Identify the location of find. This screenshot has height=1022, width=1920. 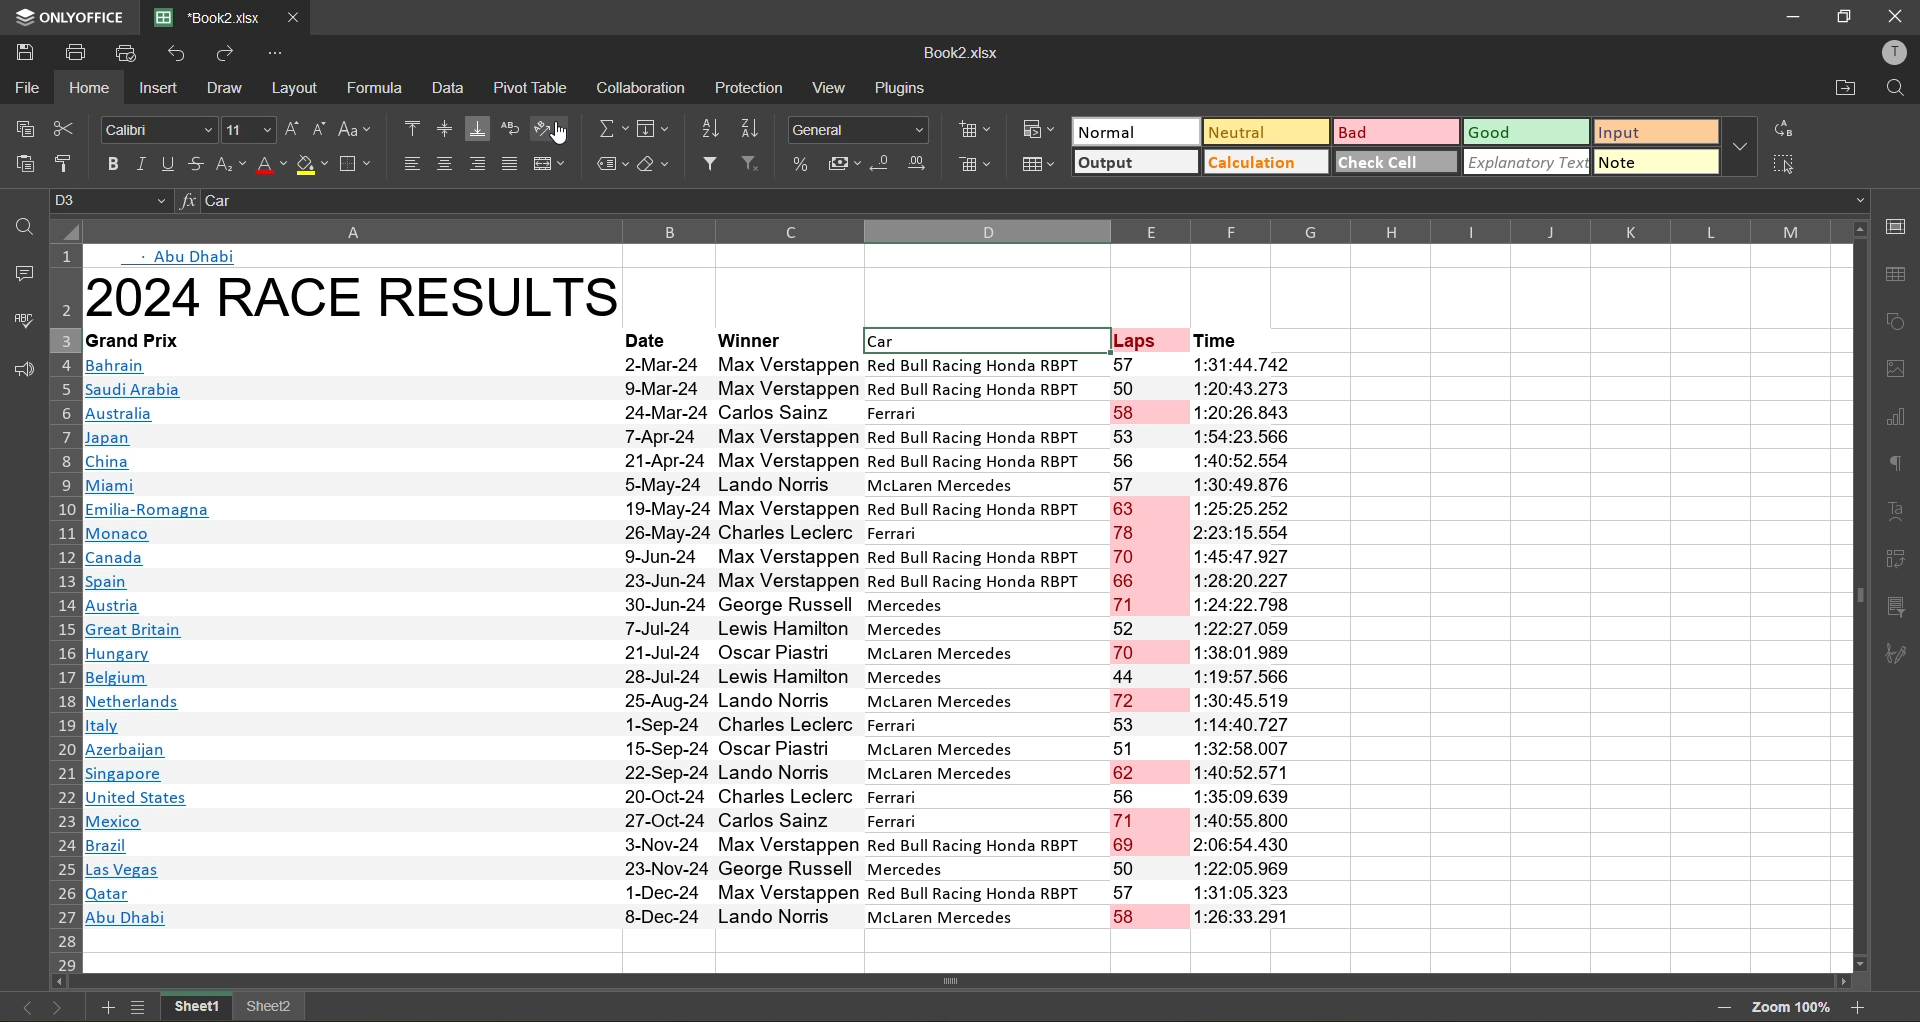
(30, 231).